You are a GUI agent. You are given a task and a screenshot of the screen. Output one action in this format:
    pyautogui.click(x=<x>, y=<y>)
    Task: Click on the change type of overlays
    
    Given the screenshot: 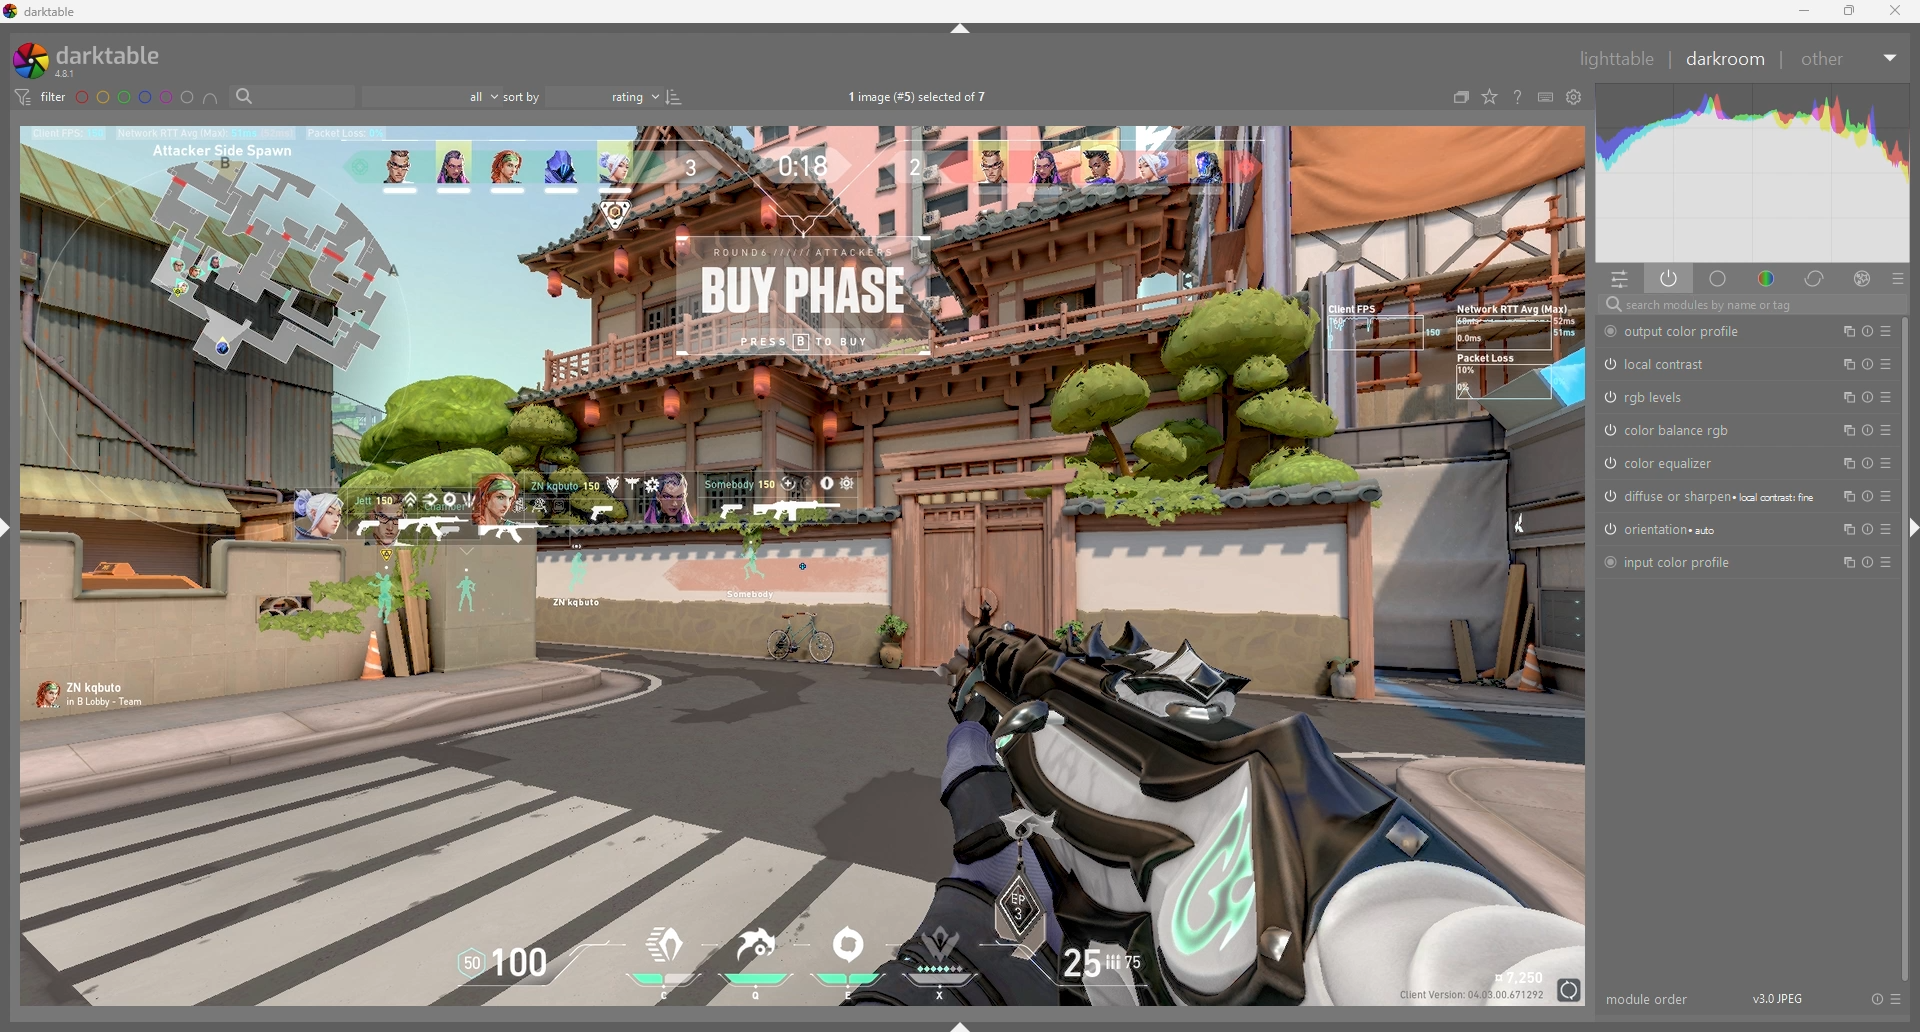 What is the action you would take?
    pyautogui.click(x=1491, y=97)
    